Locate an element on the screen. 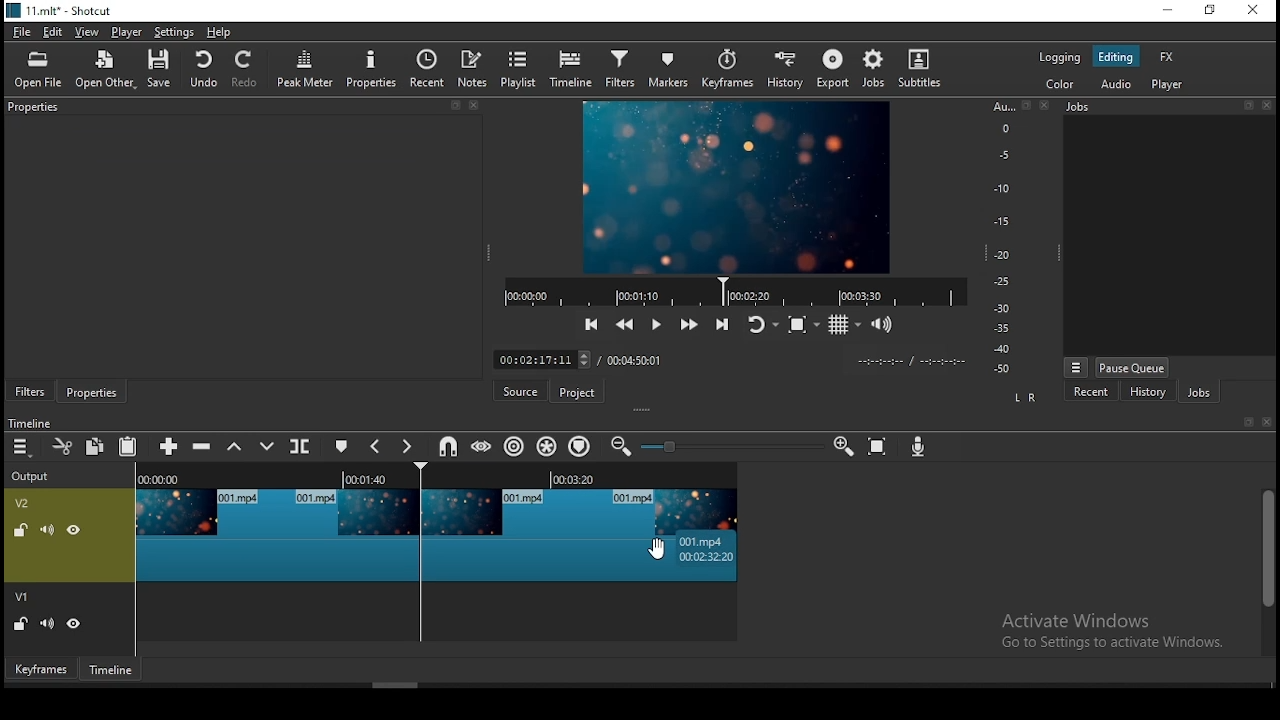  view is located at coordinates (87, 33).